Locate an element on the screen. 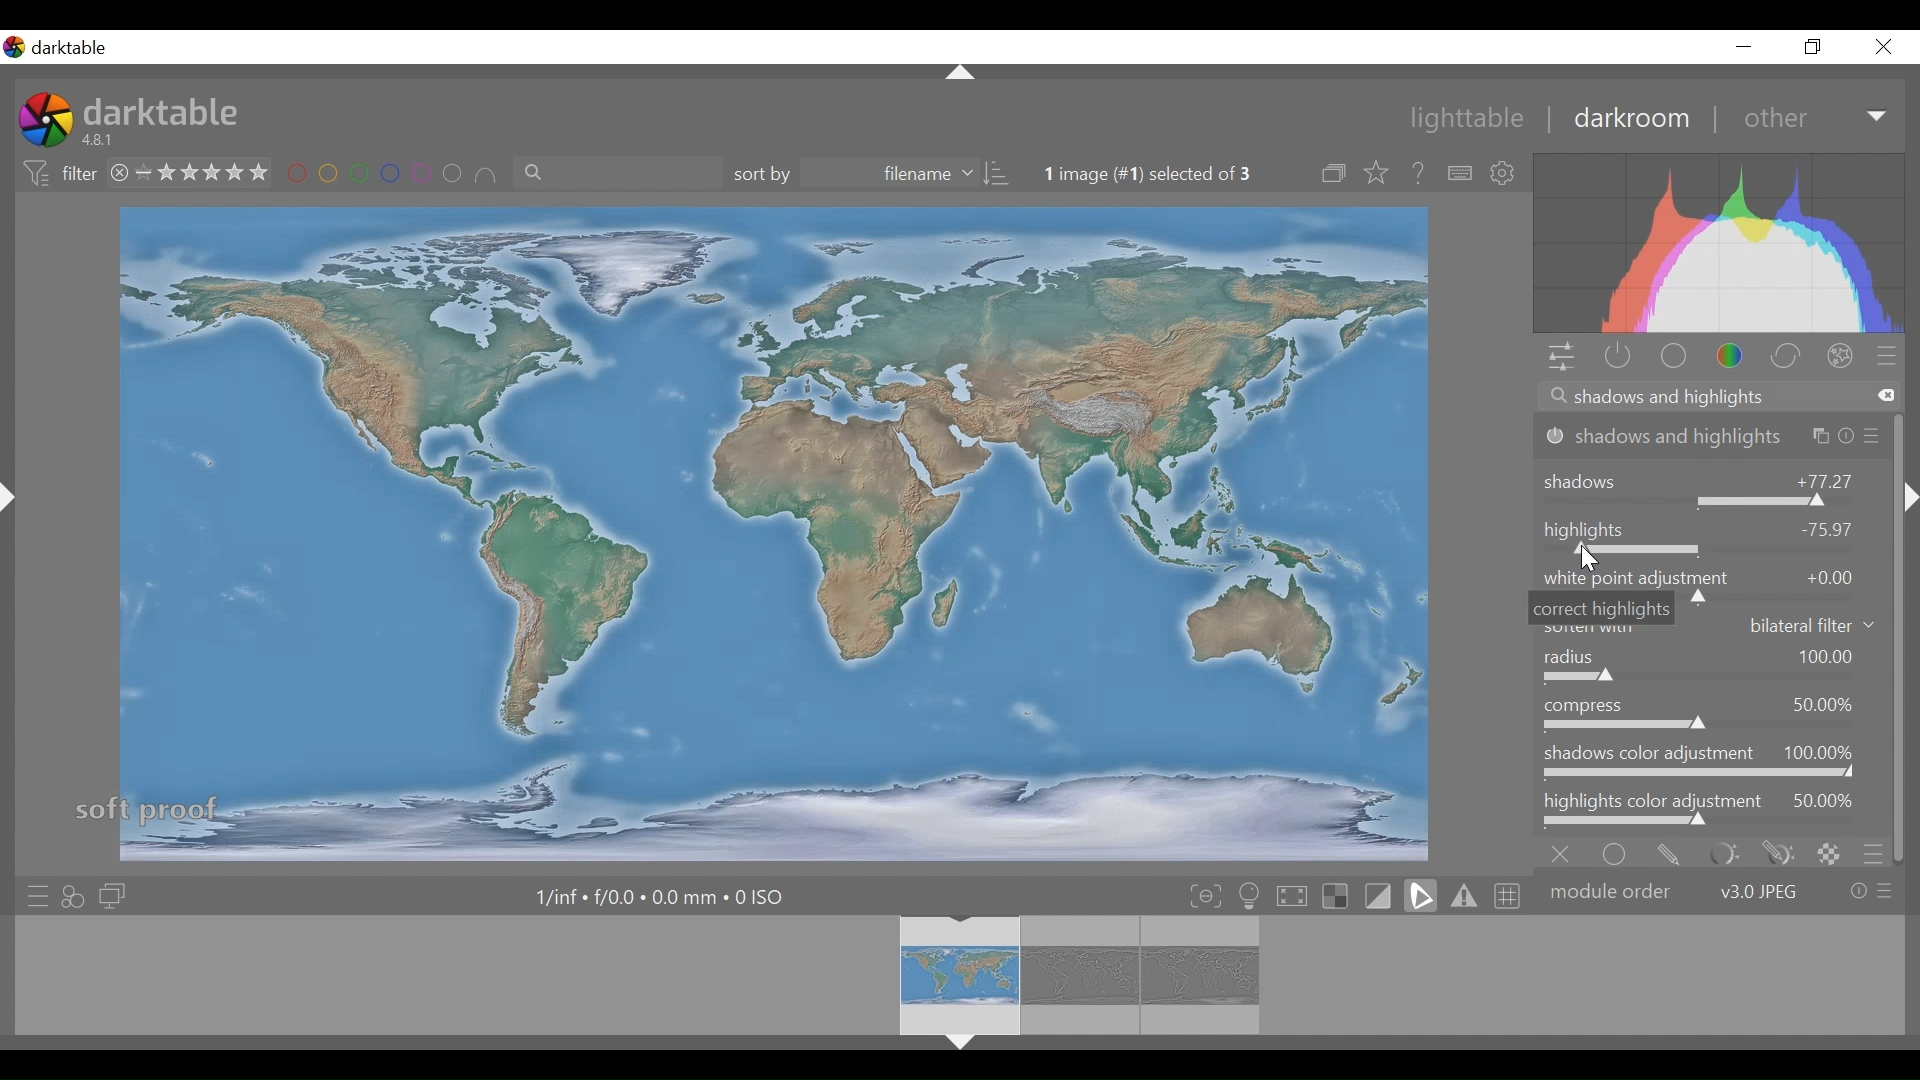 This screenshot has width=1920, height=1080. shadows is located at coordinates (1712, 484).